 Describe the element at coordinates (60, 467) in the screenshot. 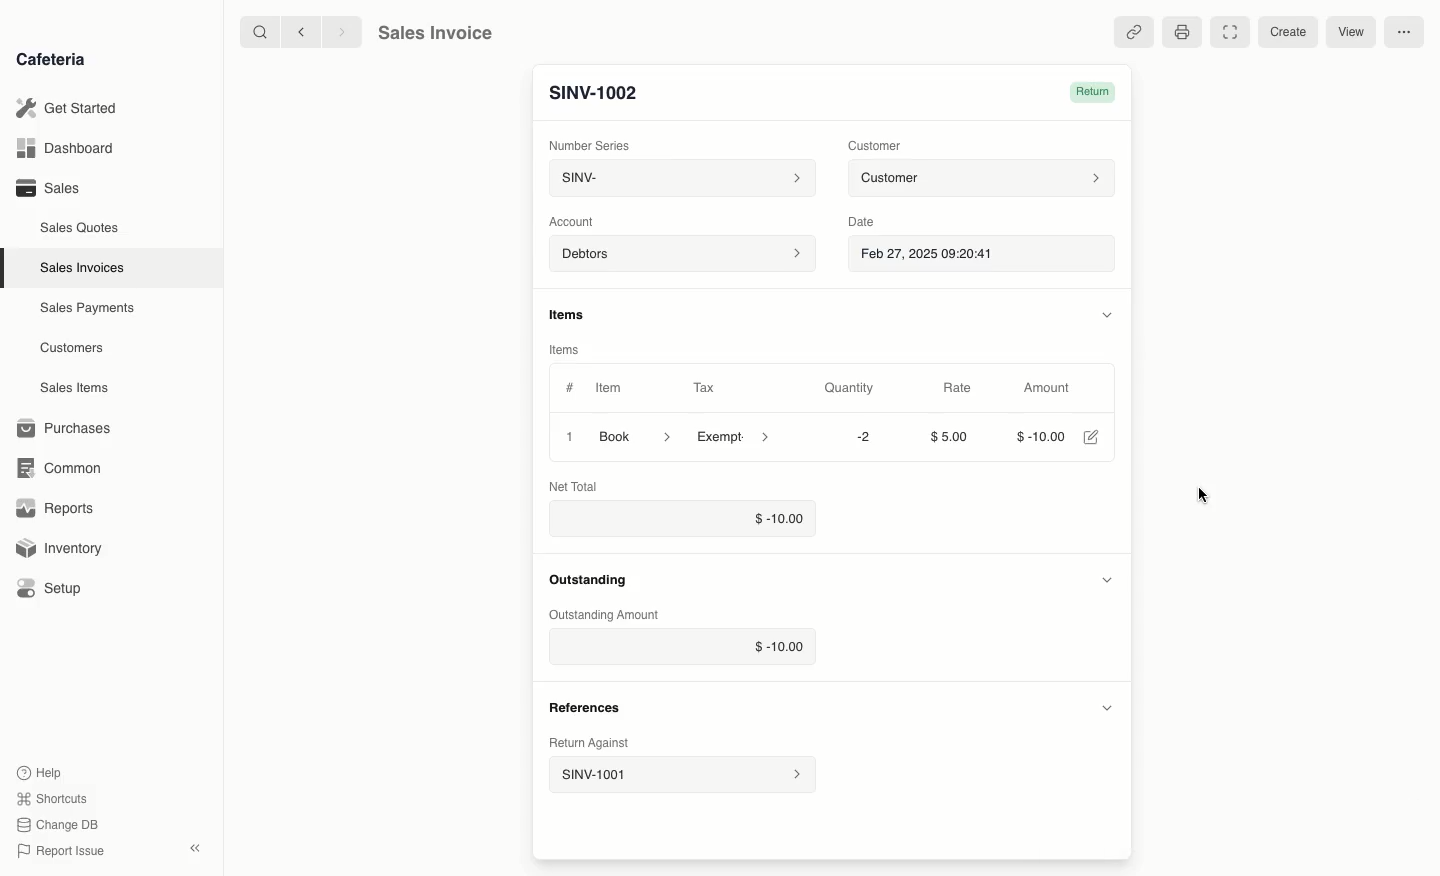

I see `‘Common` at that location.